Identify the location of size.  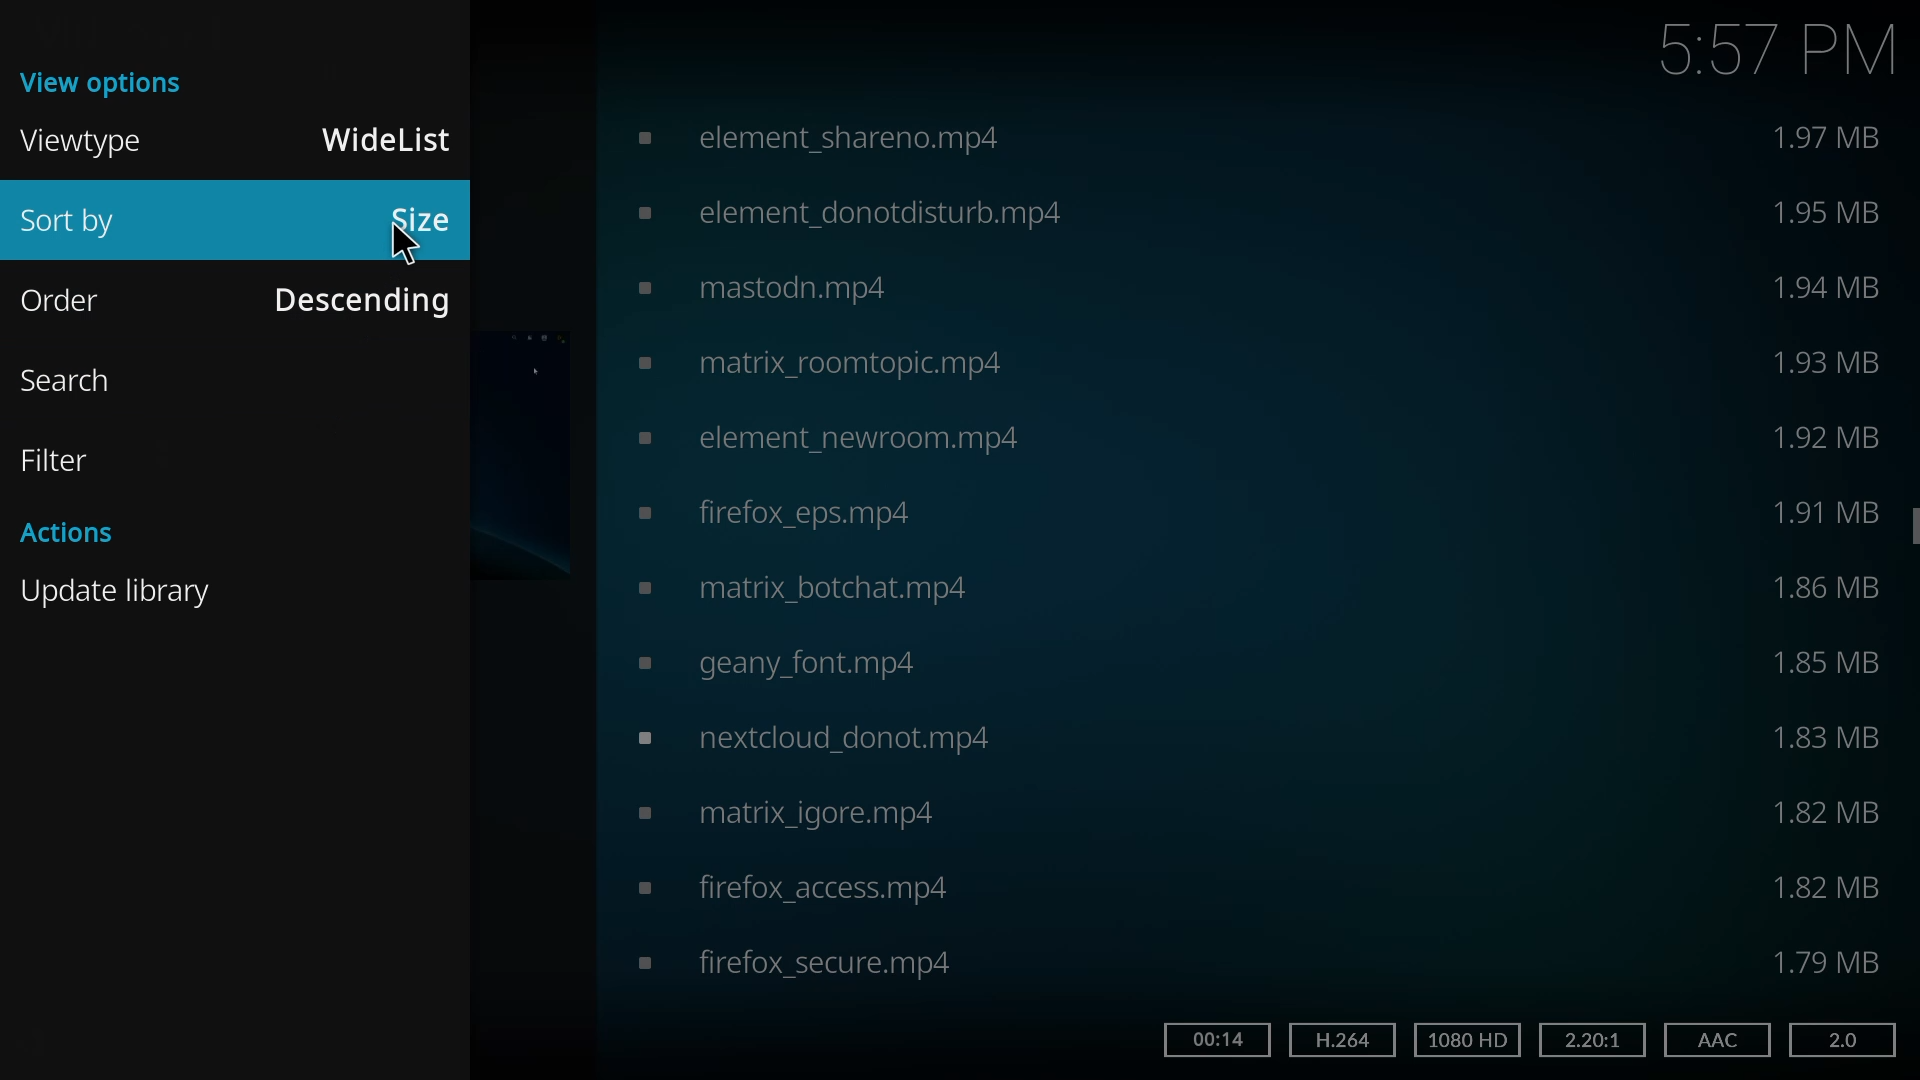
(1825, 434).